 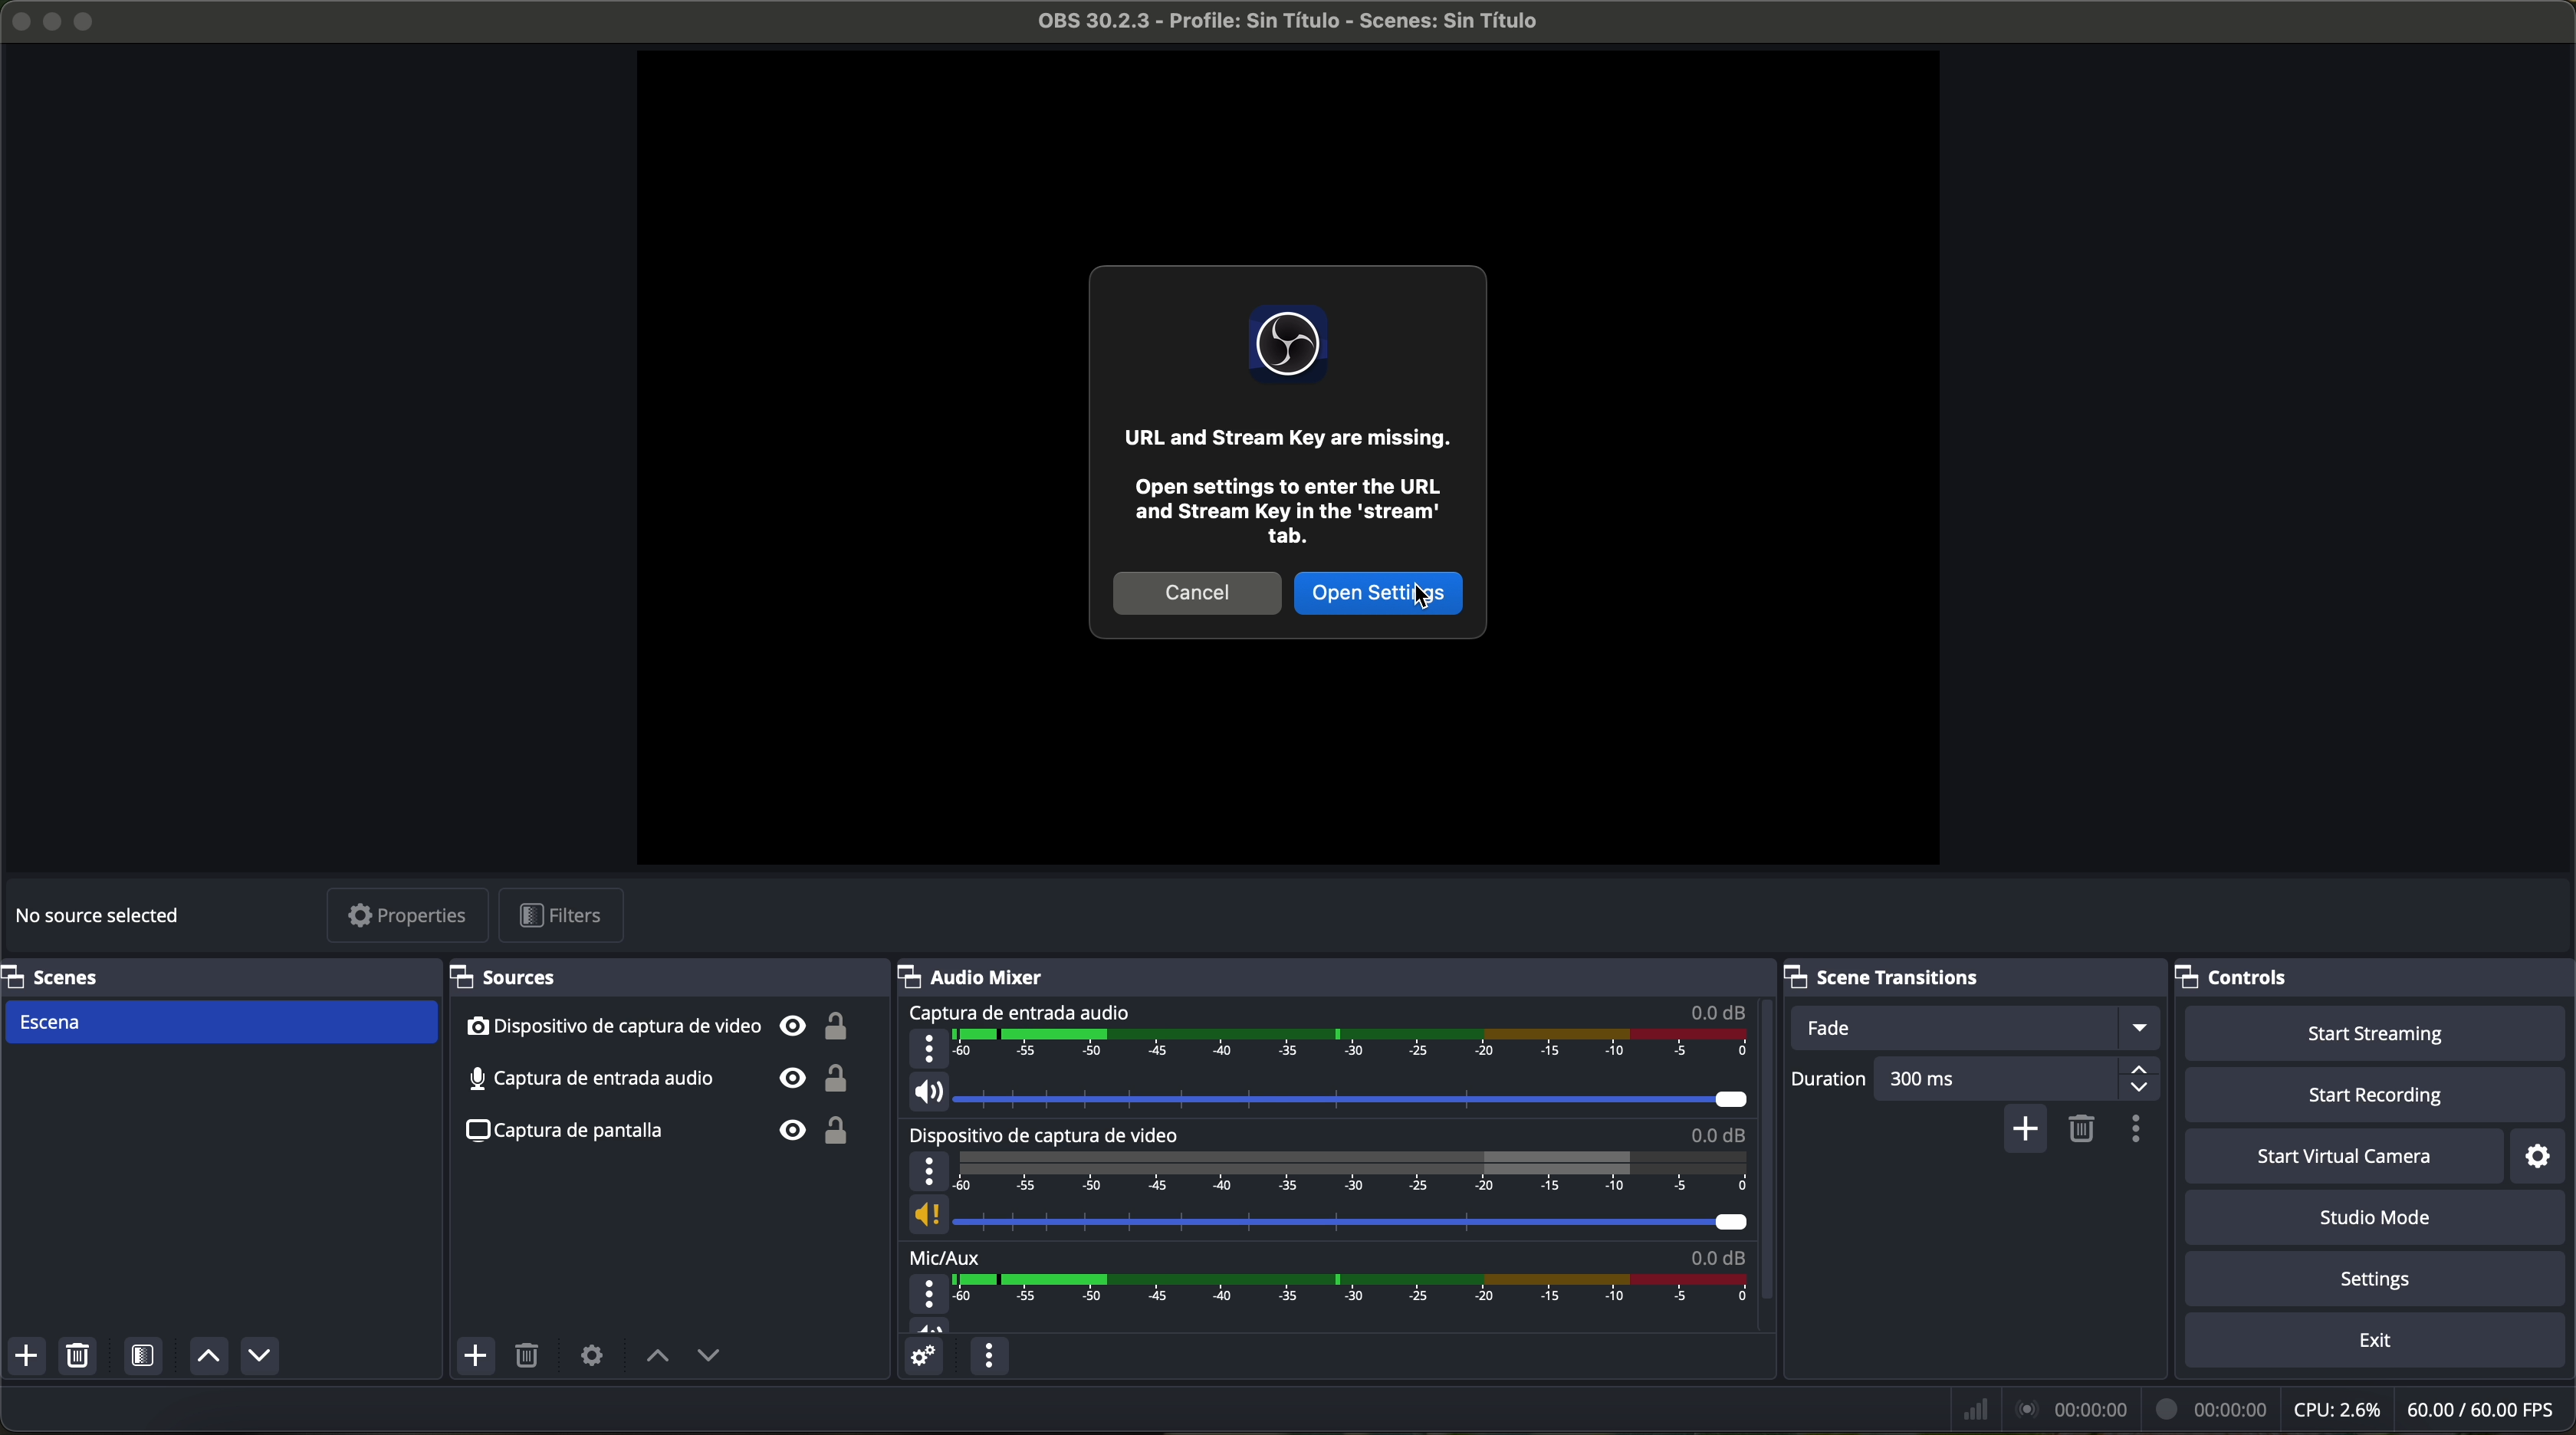 What do you see at coordinates (2256, 1409) in the screenshot?
I see `data` at bounding box center [2256, 1409].